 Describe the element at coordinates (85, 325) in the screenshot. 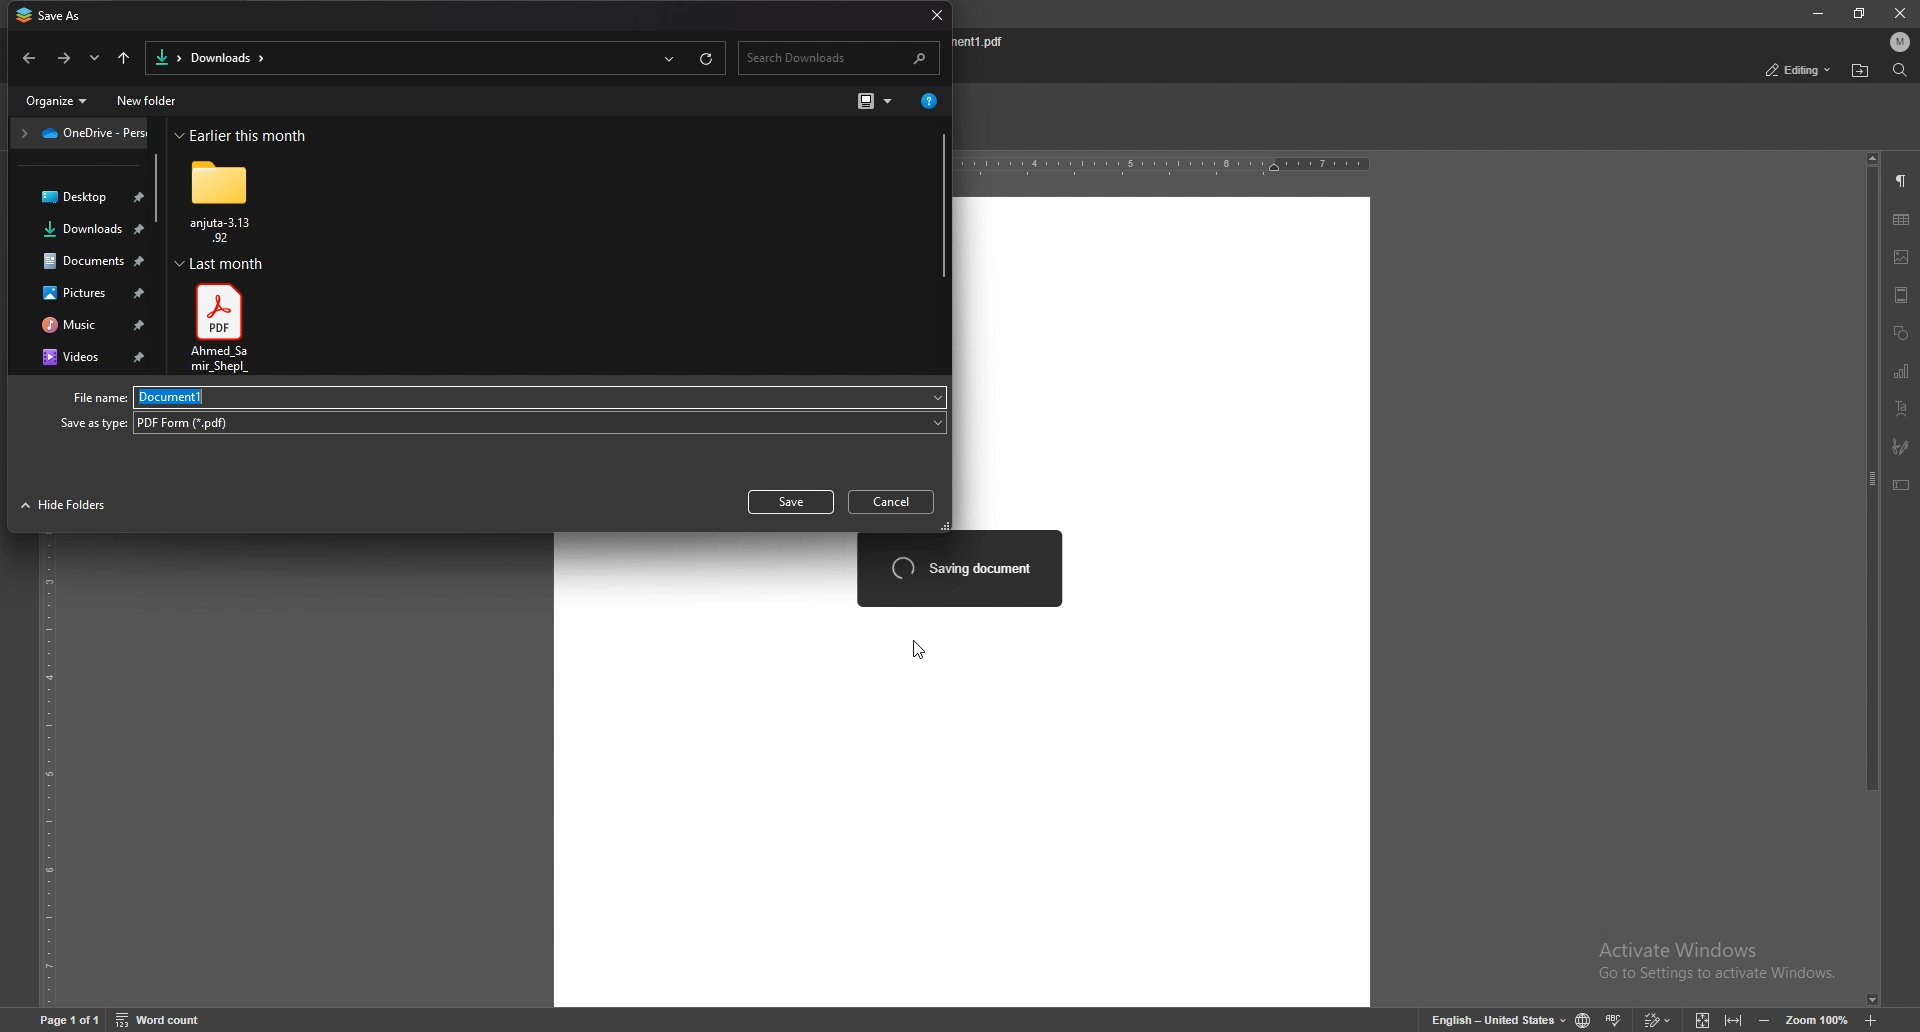

I see `music` at that location.